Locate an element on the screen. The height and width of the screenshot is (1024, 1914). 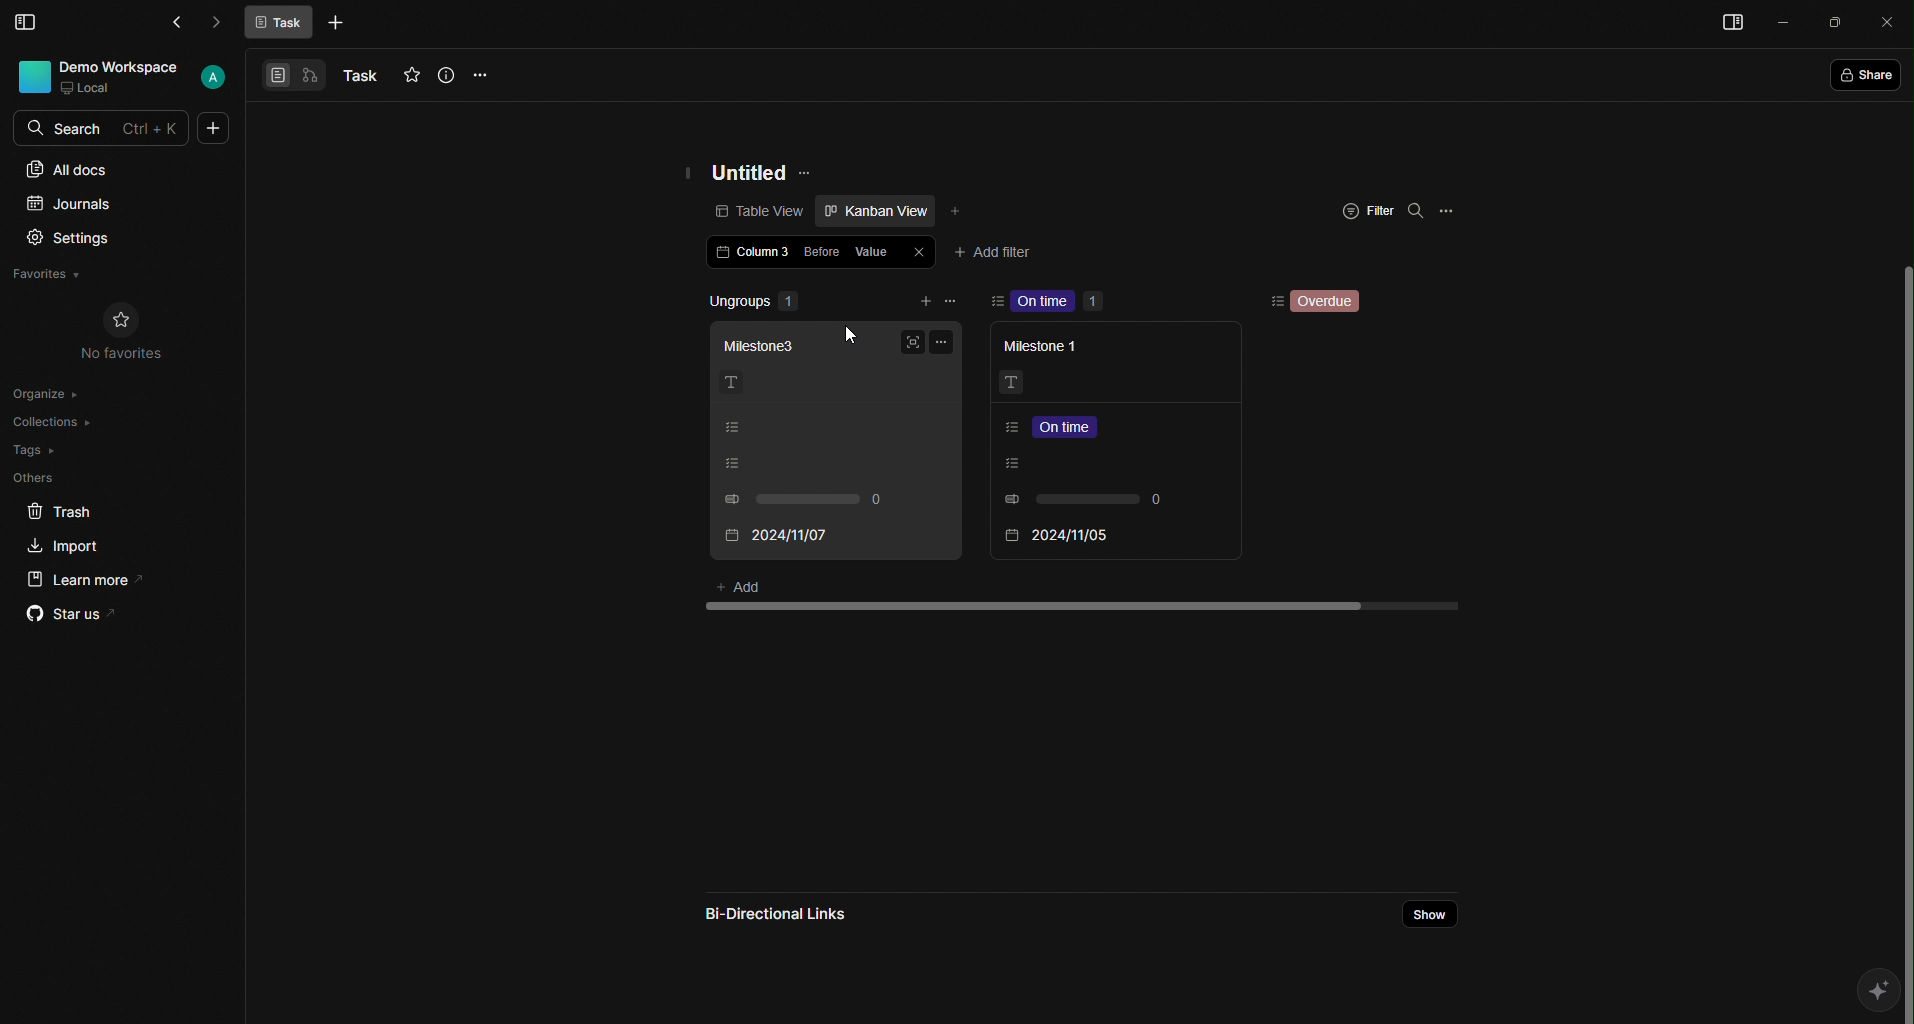
Table view is located at coordinates (733, 212).